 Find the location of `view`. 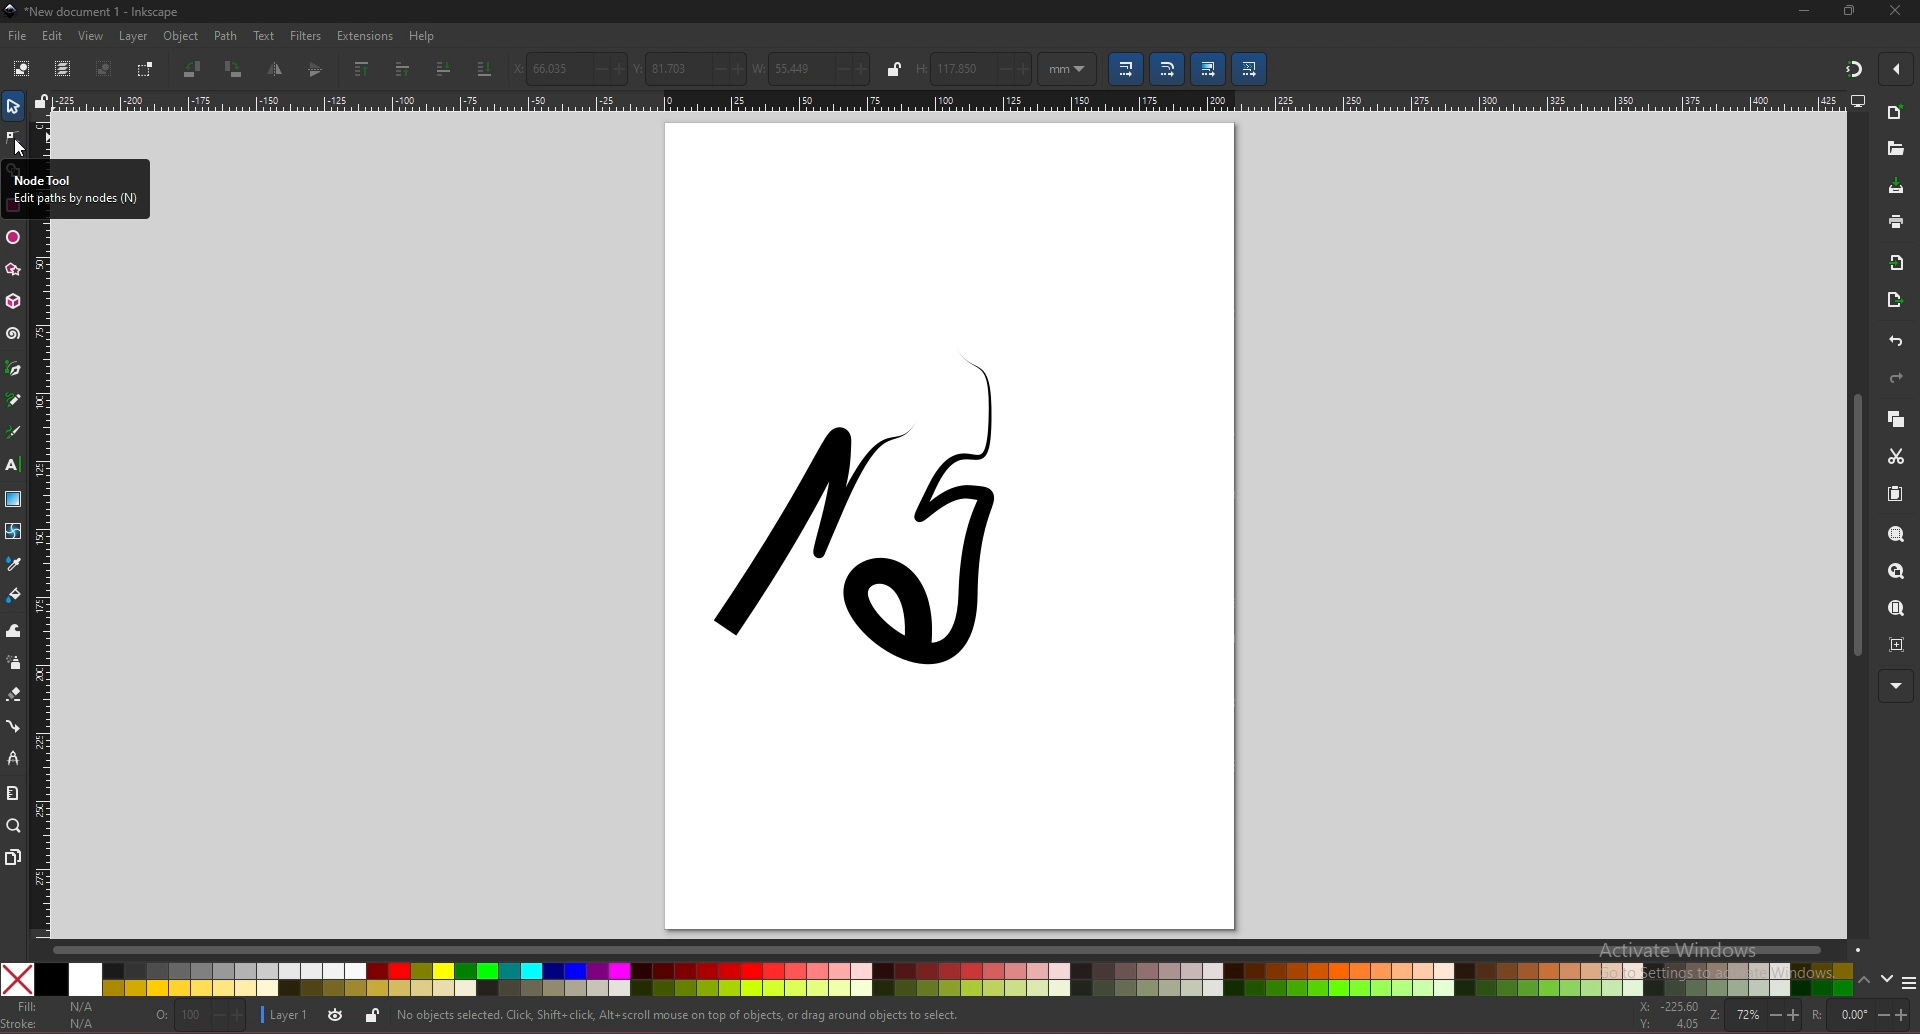

view is located at coordinates (91, 36).